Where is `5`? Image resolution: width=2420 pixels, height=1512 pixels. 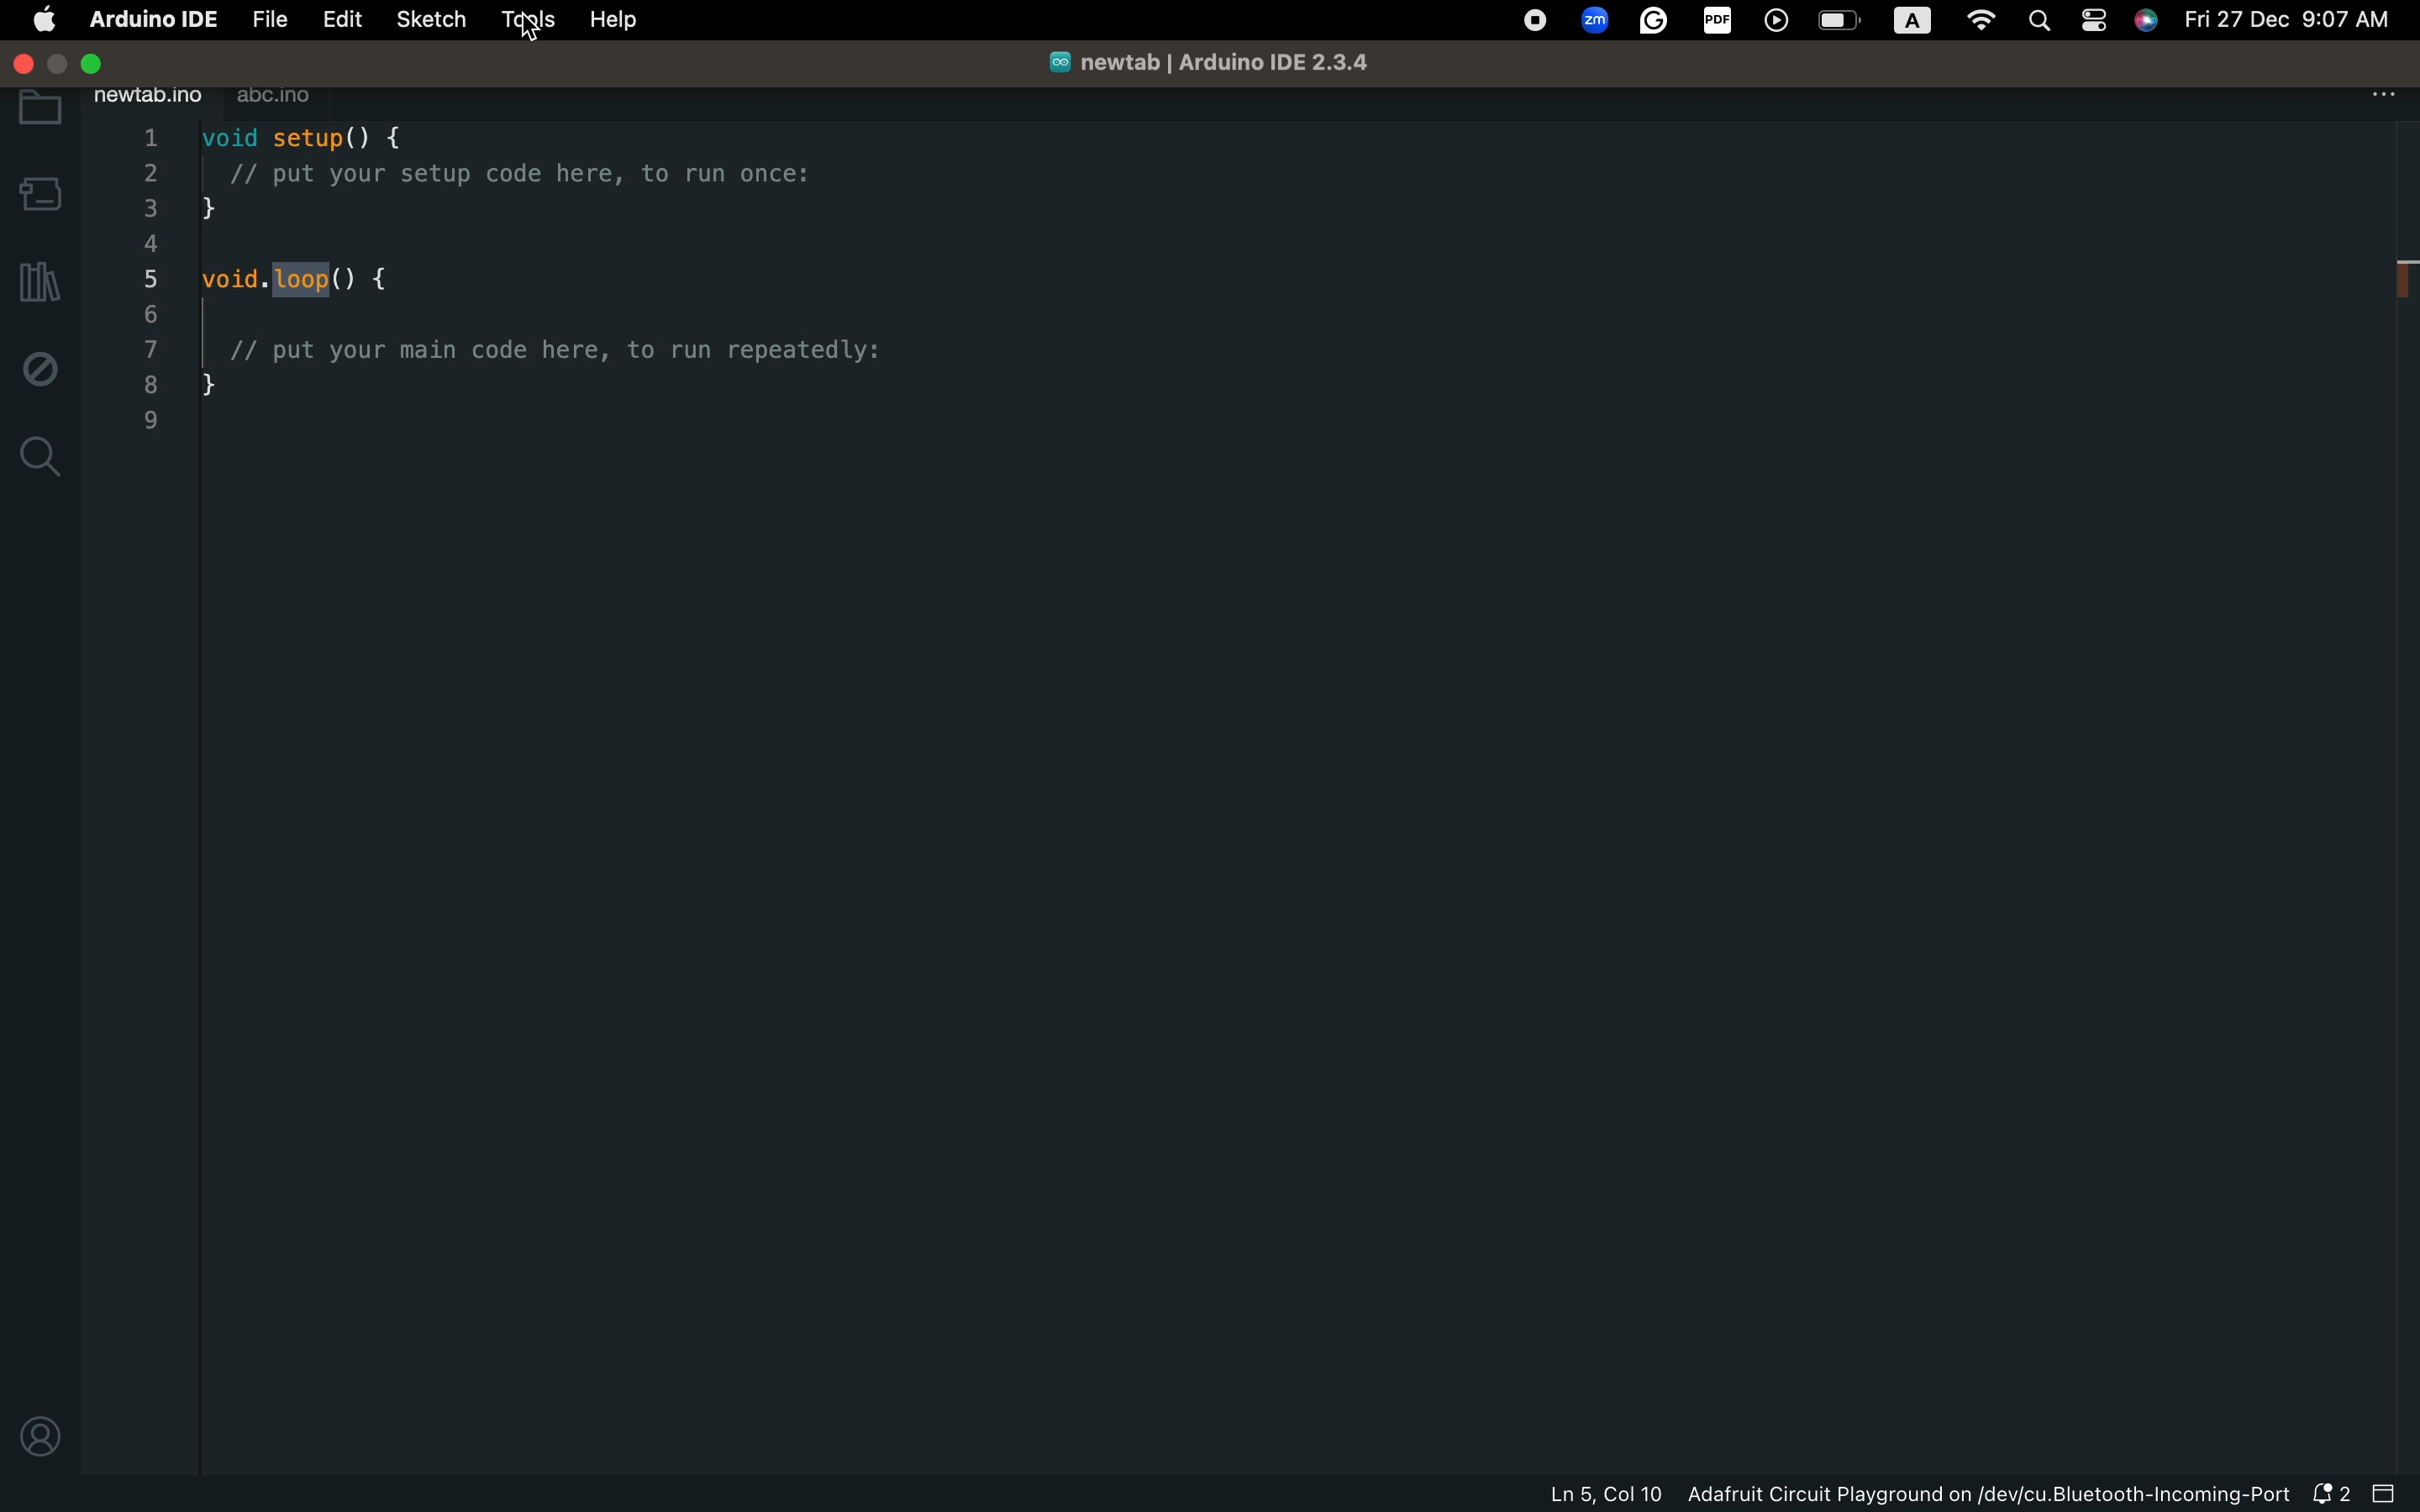 5 is located at coordinates (149, 279).